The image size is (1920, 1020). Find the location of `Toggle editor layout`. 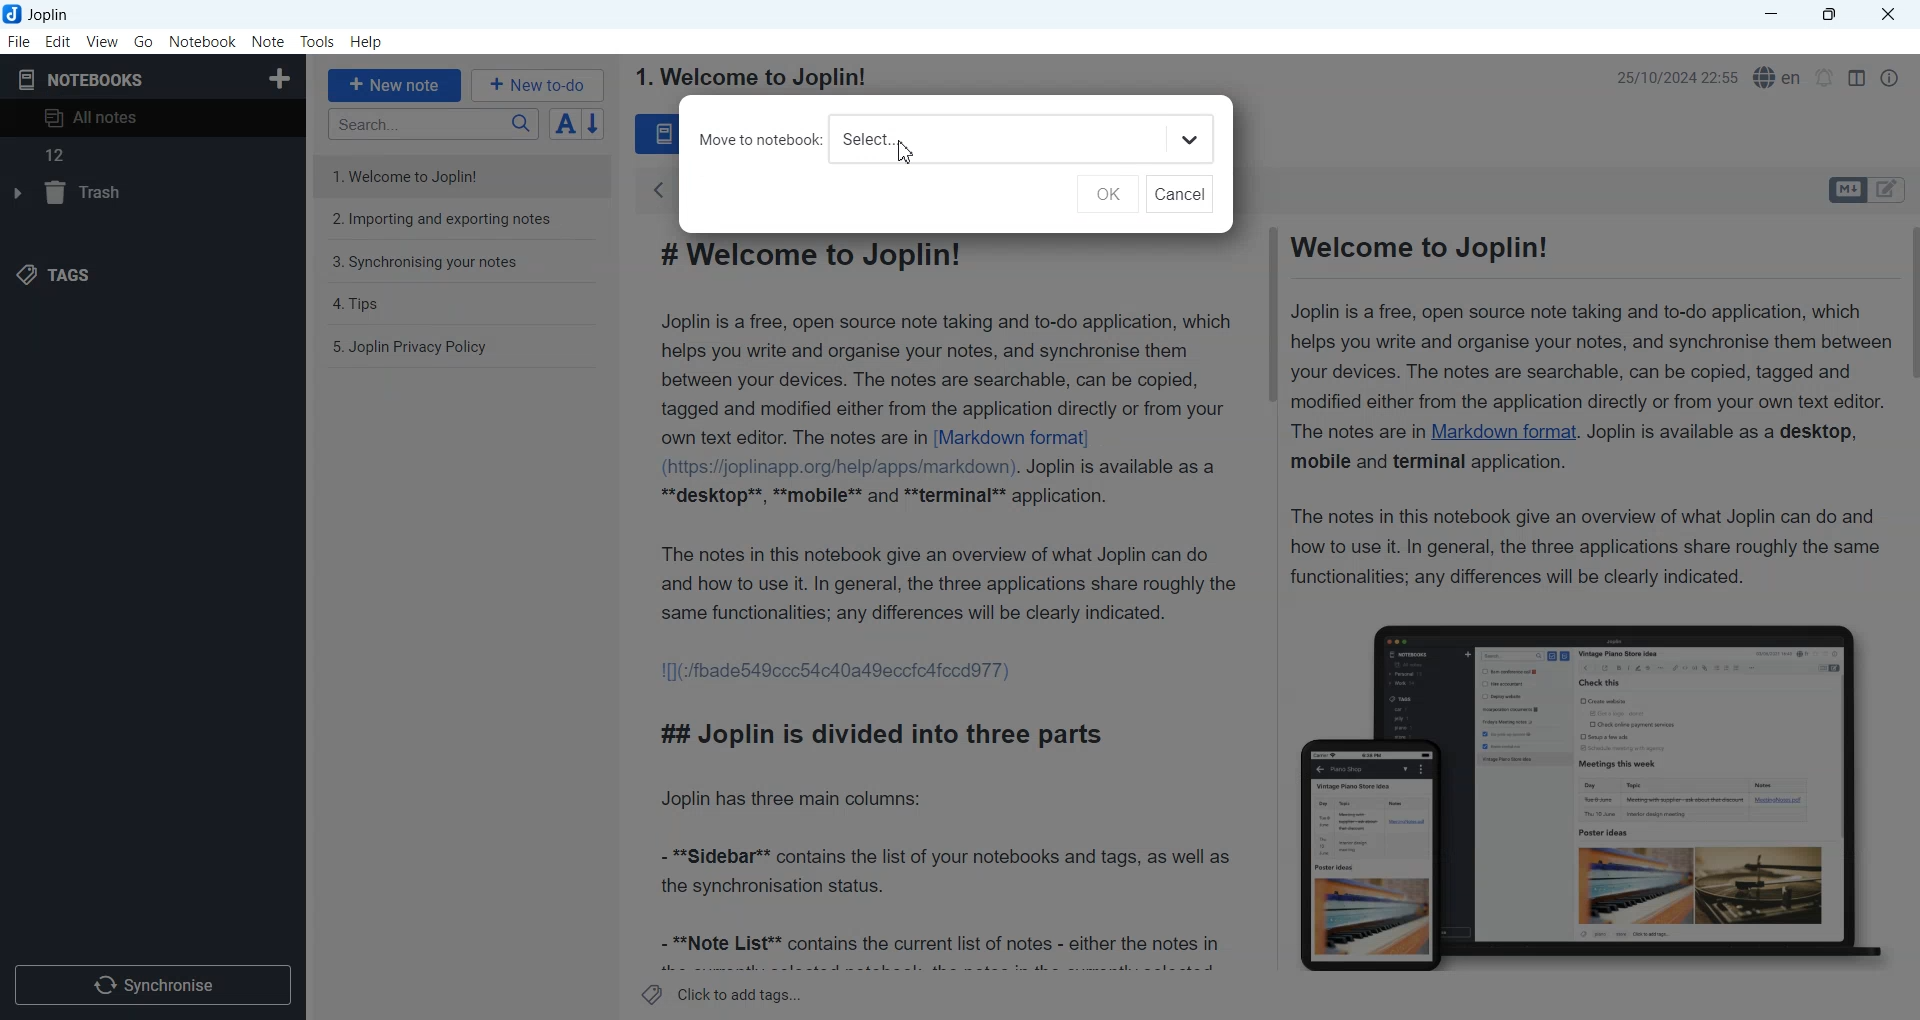

Toggle editor layout is located at coordinates (1856, 78).